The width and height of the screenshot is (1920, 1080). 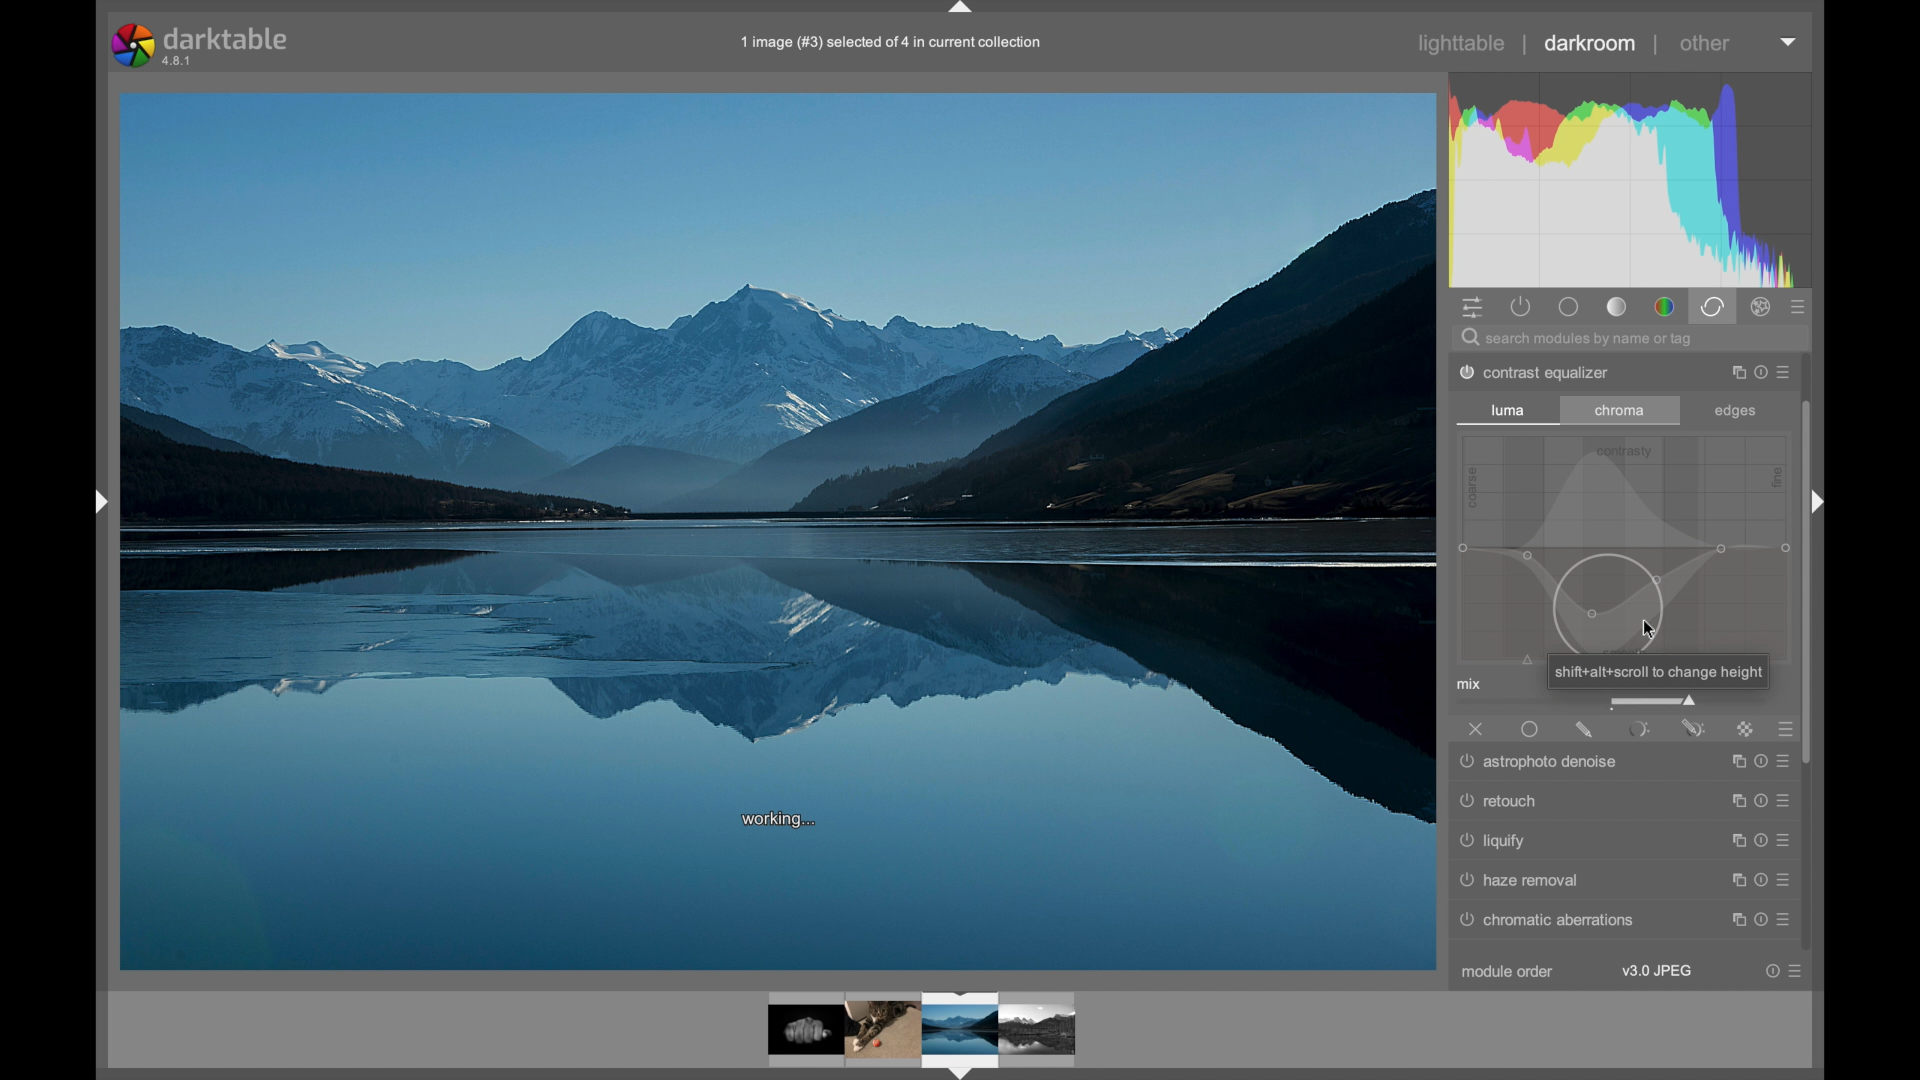 I want to click on © chromatic aberrations, so click(x=1563, y=920).